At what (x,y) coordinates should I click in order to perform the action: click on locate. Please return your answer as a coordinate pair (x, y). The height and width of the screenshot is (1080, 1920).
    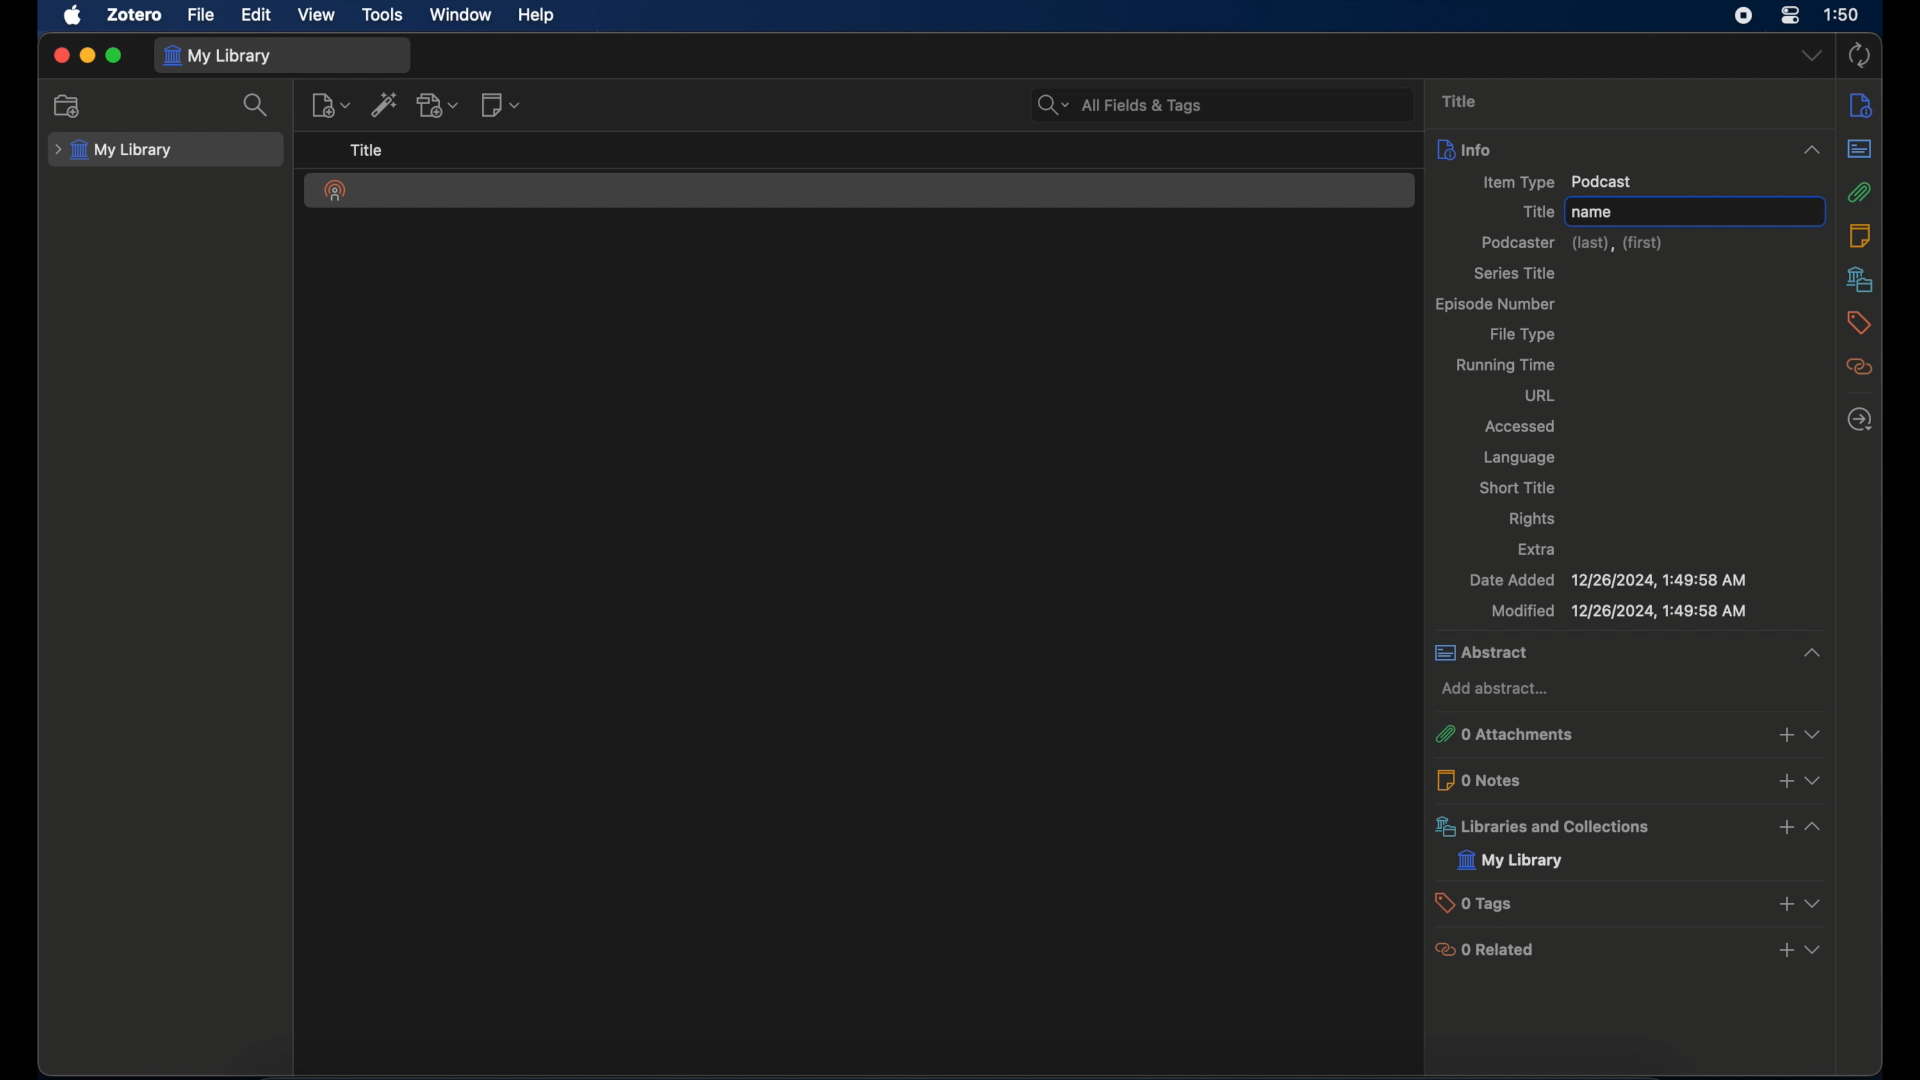
    Looking at the image, I should click on (1859, 421).